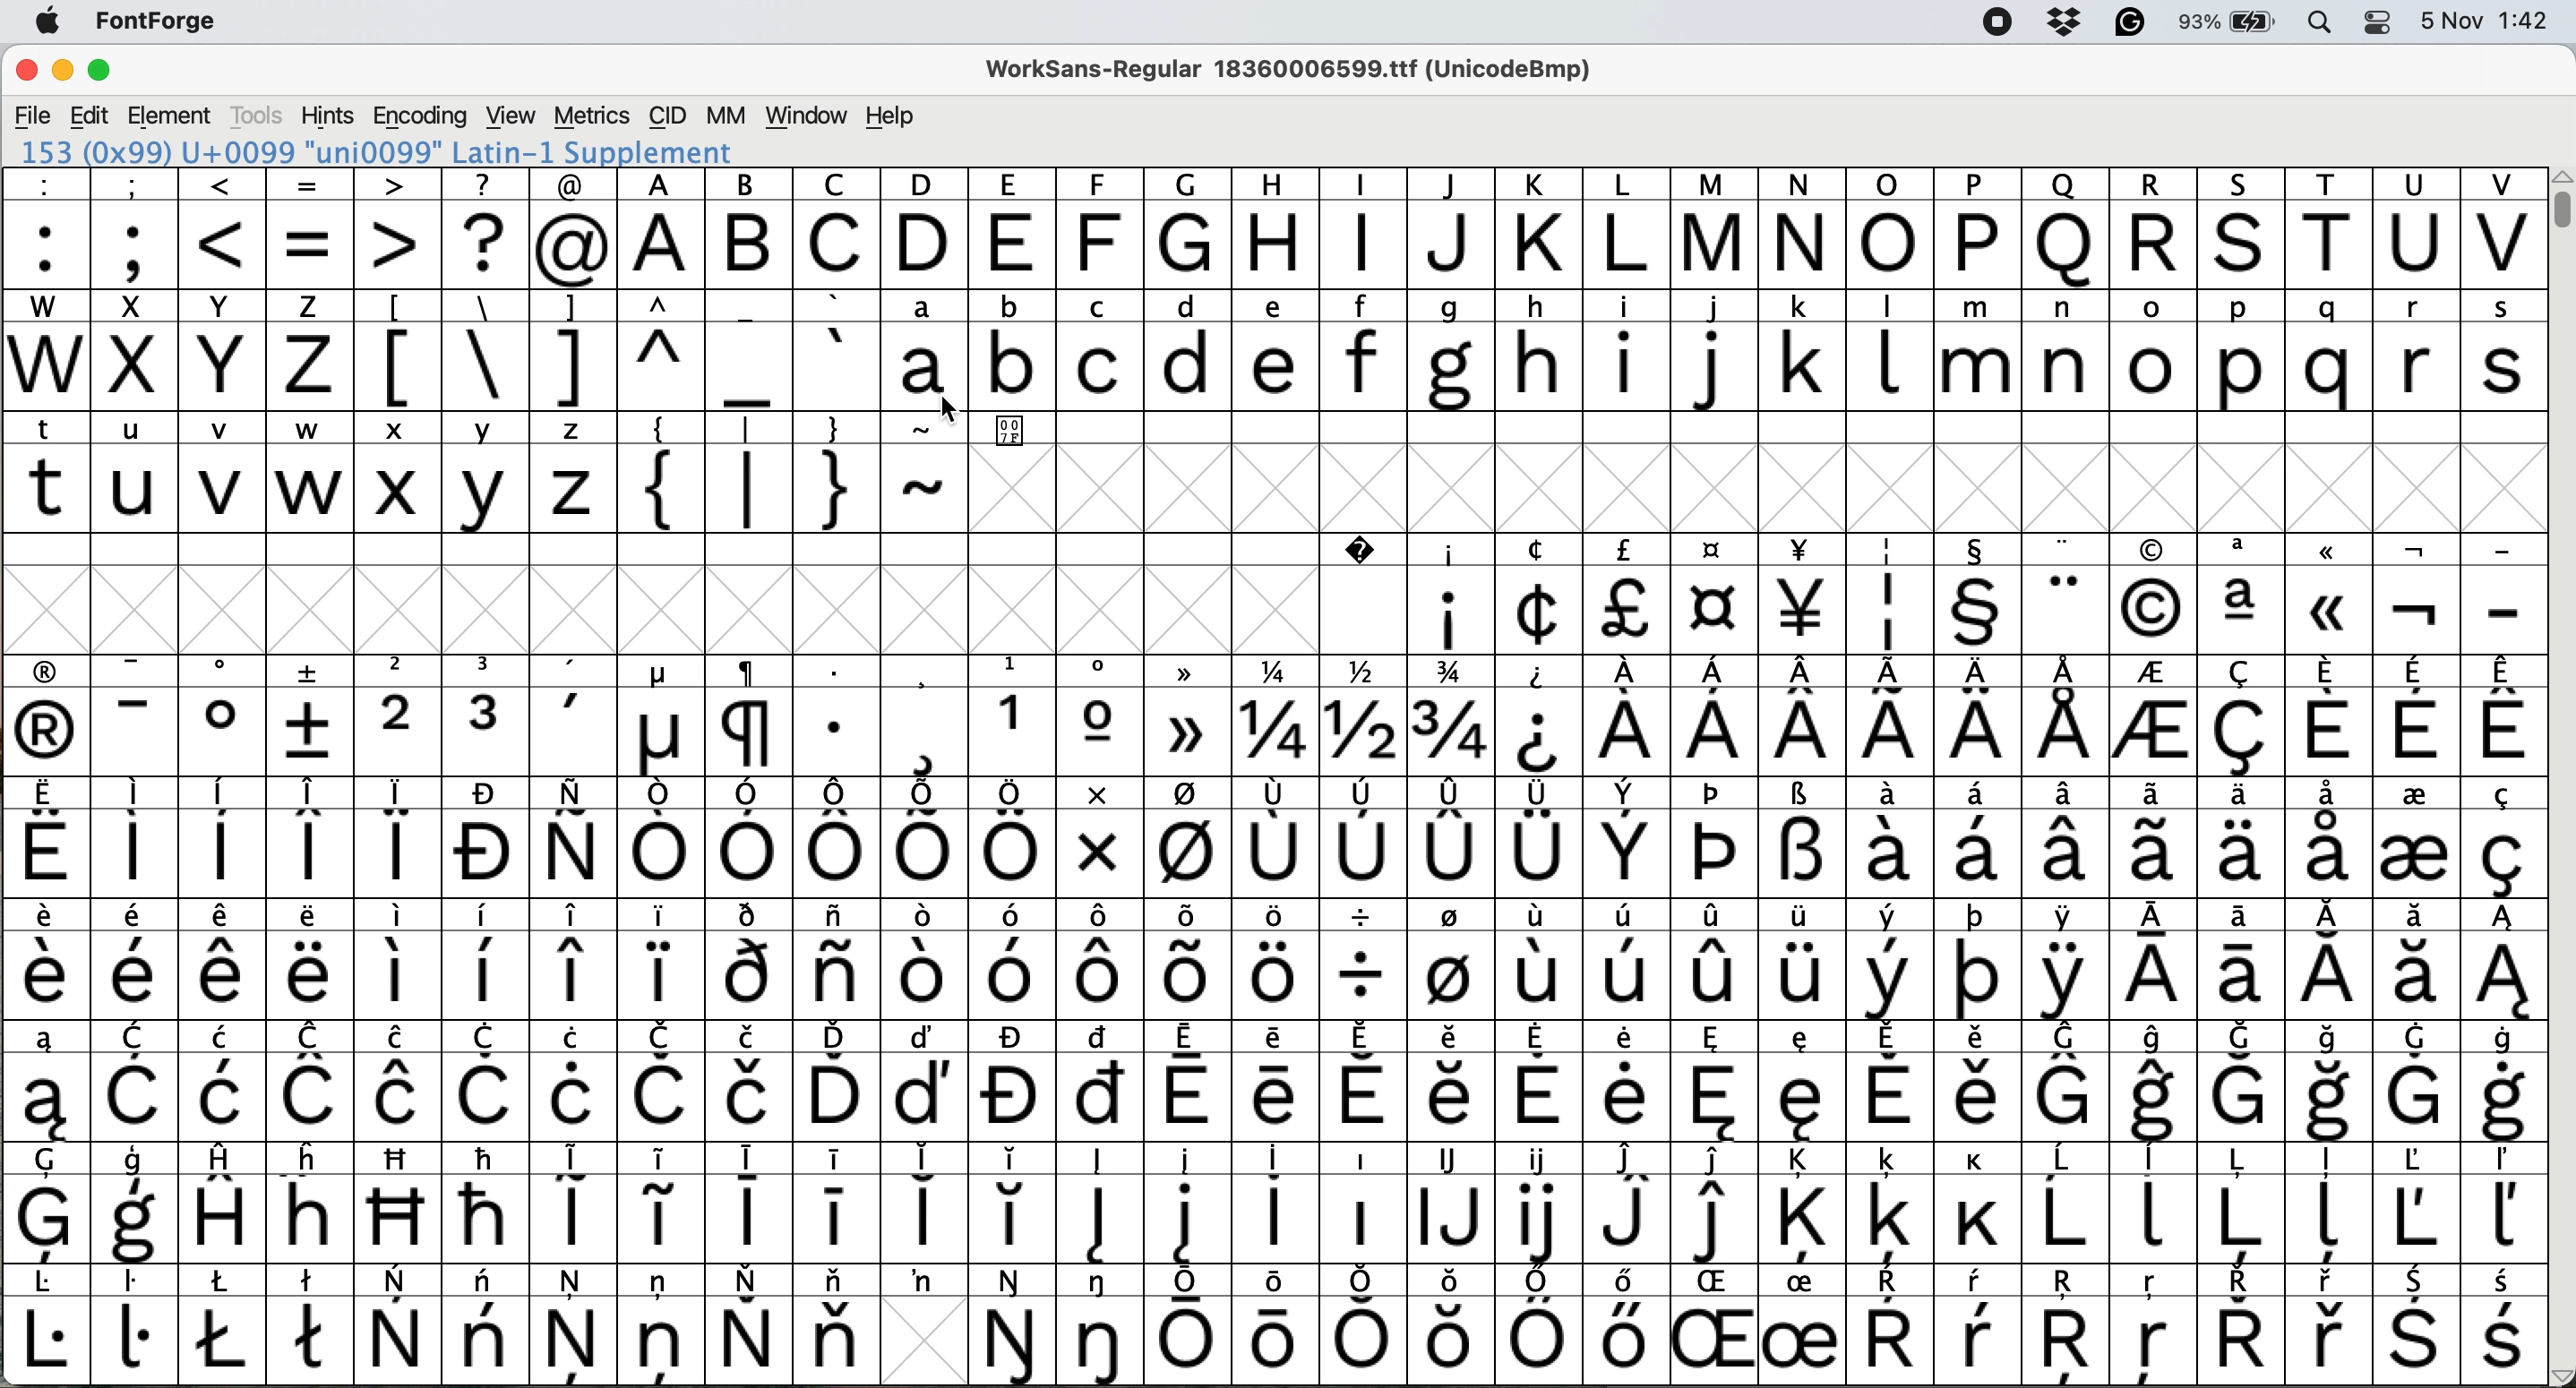  I want to click on symbol, so click(1980, 837).